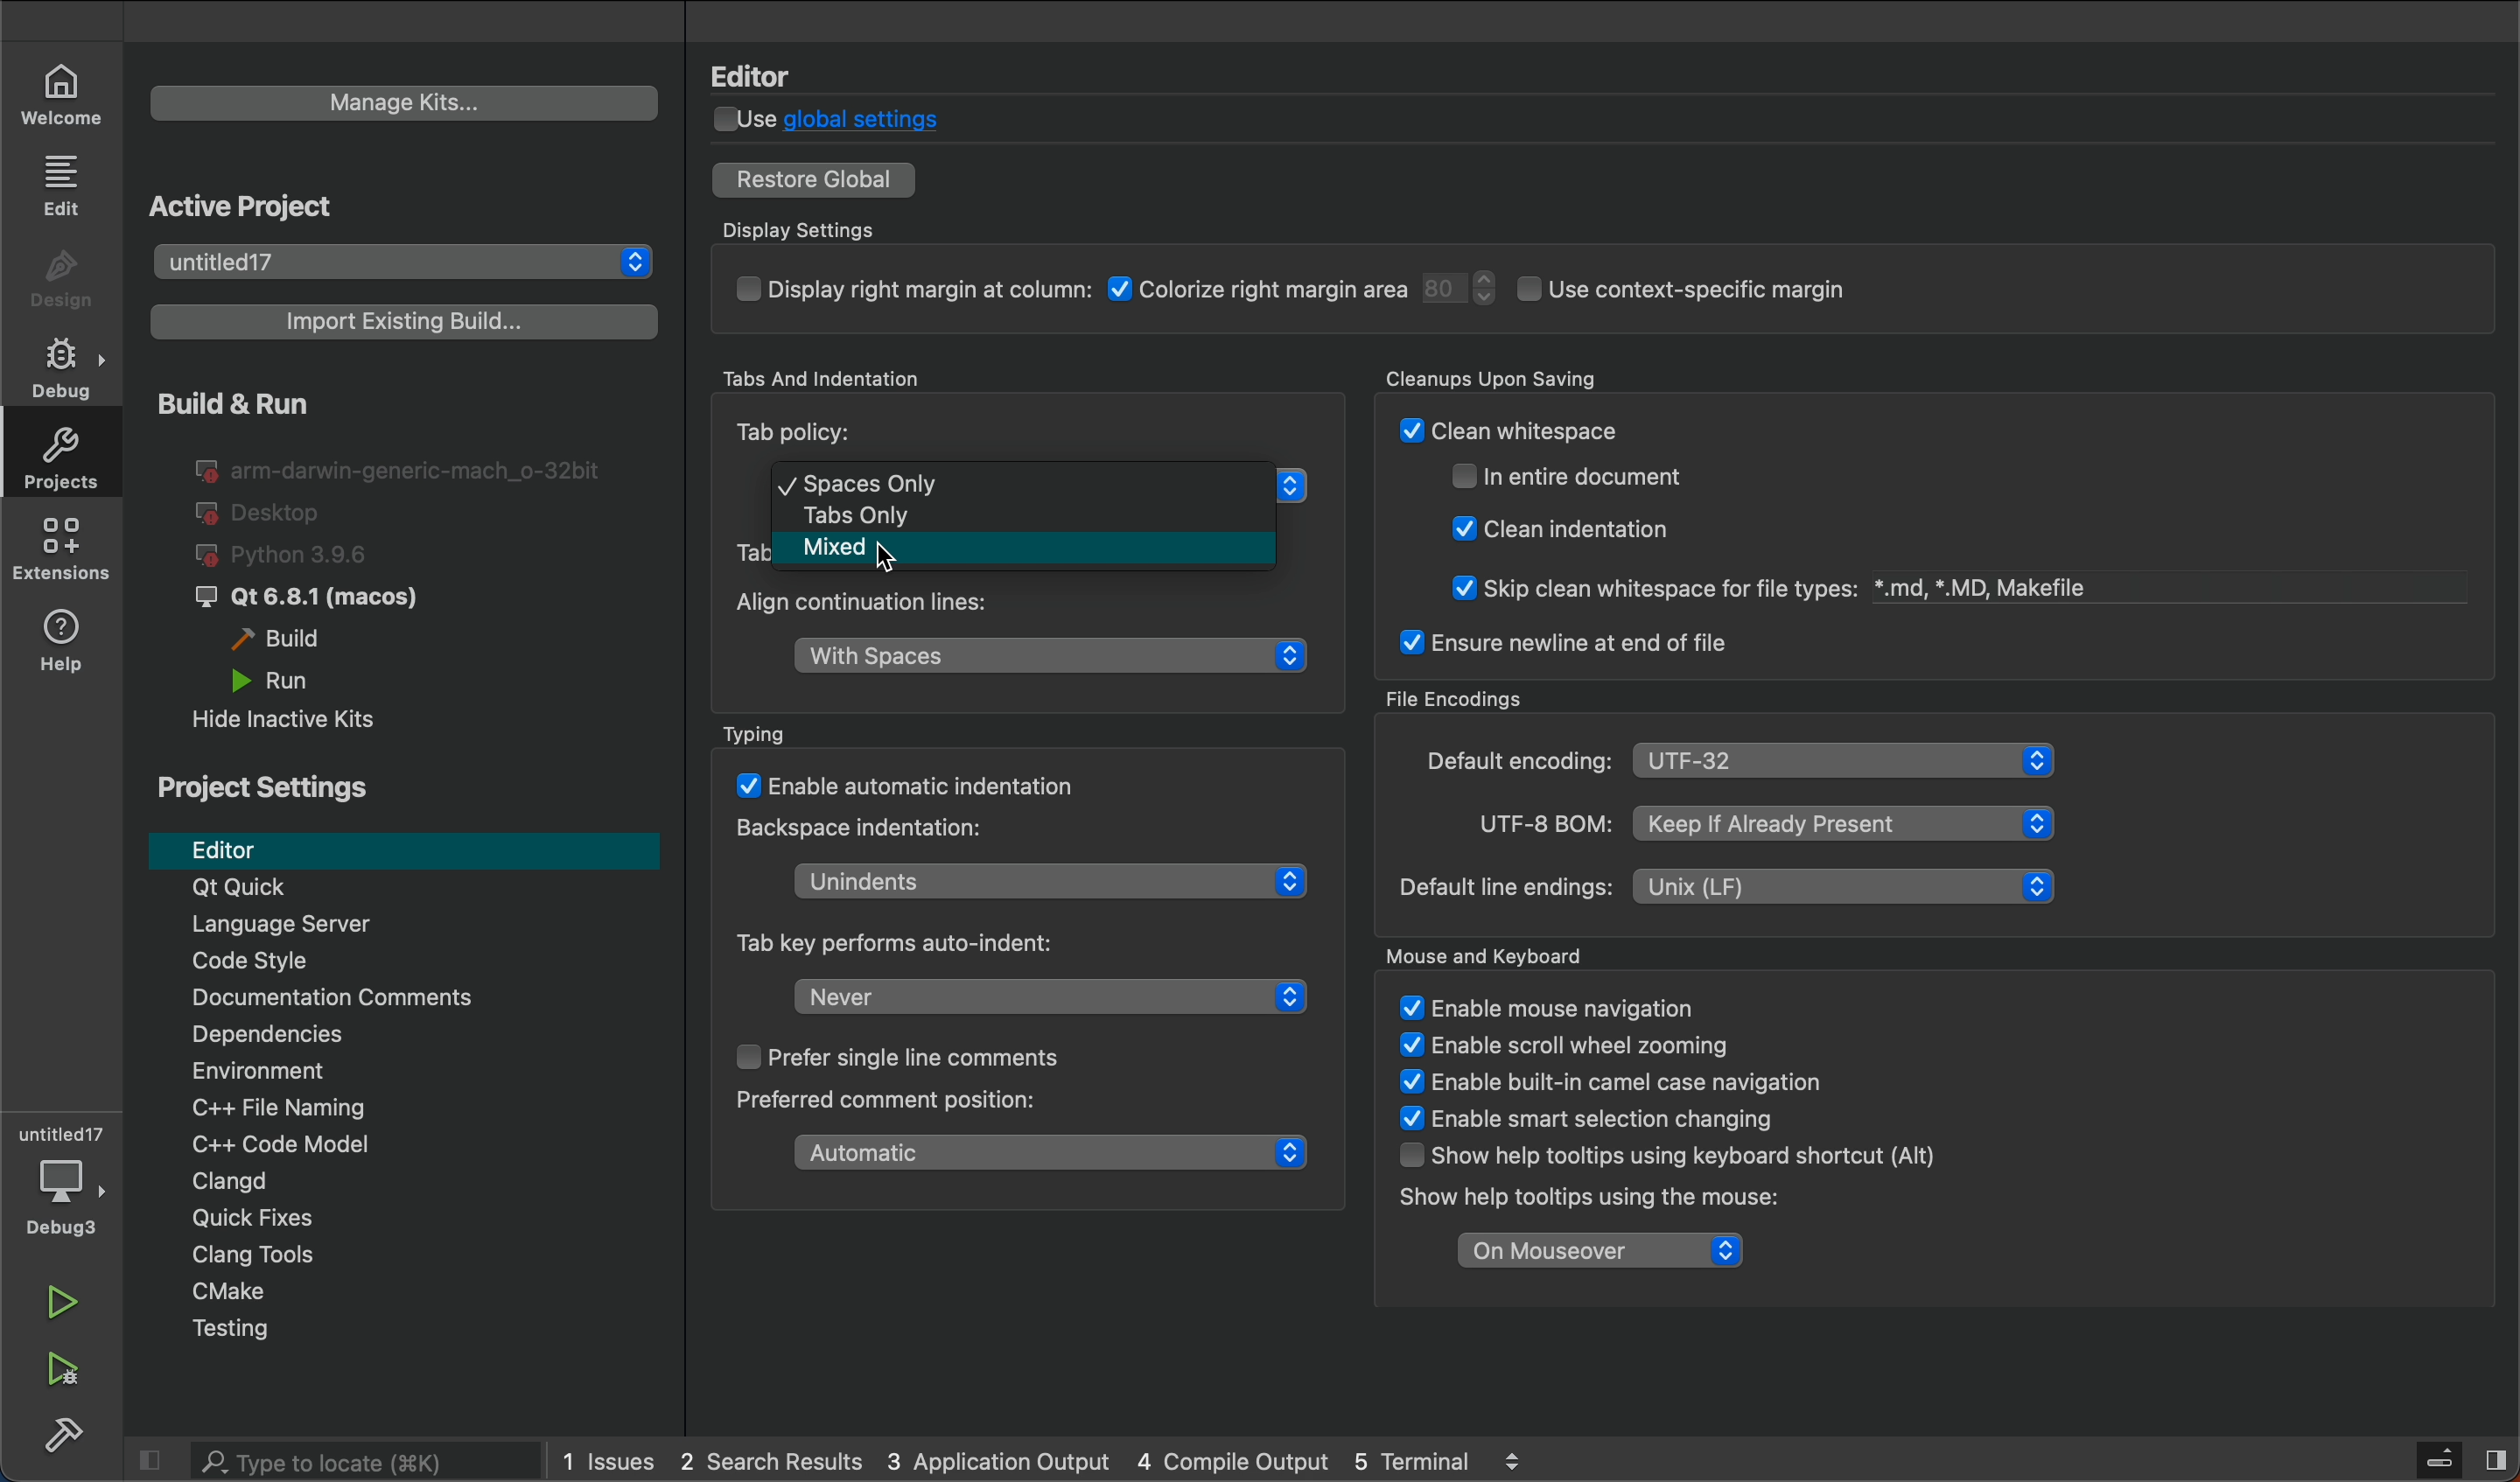 The height and width of the screenshot is (1482, 2520). I want to click on help, so click(68, 647).